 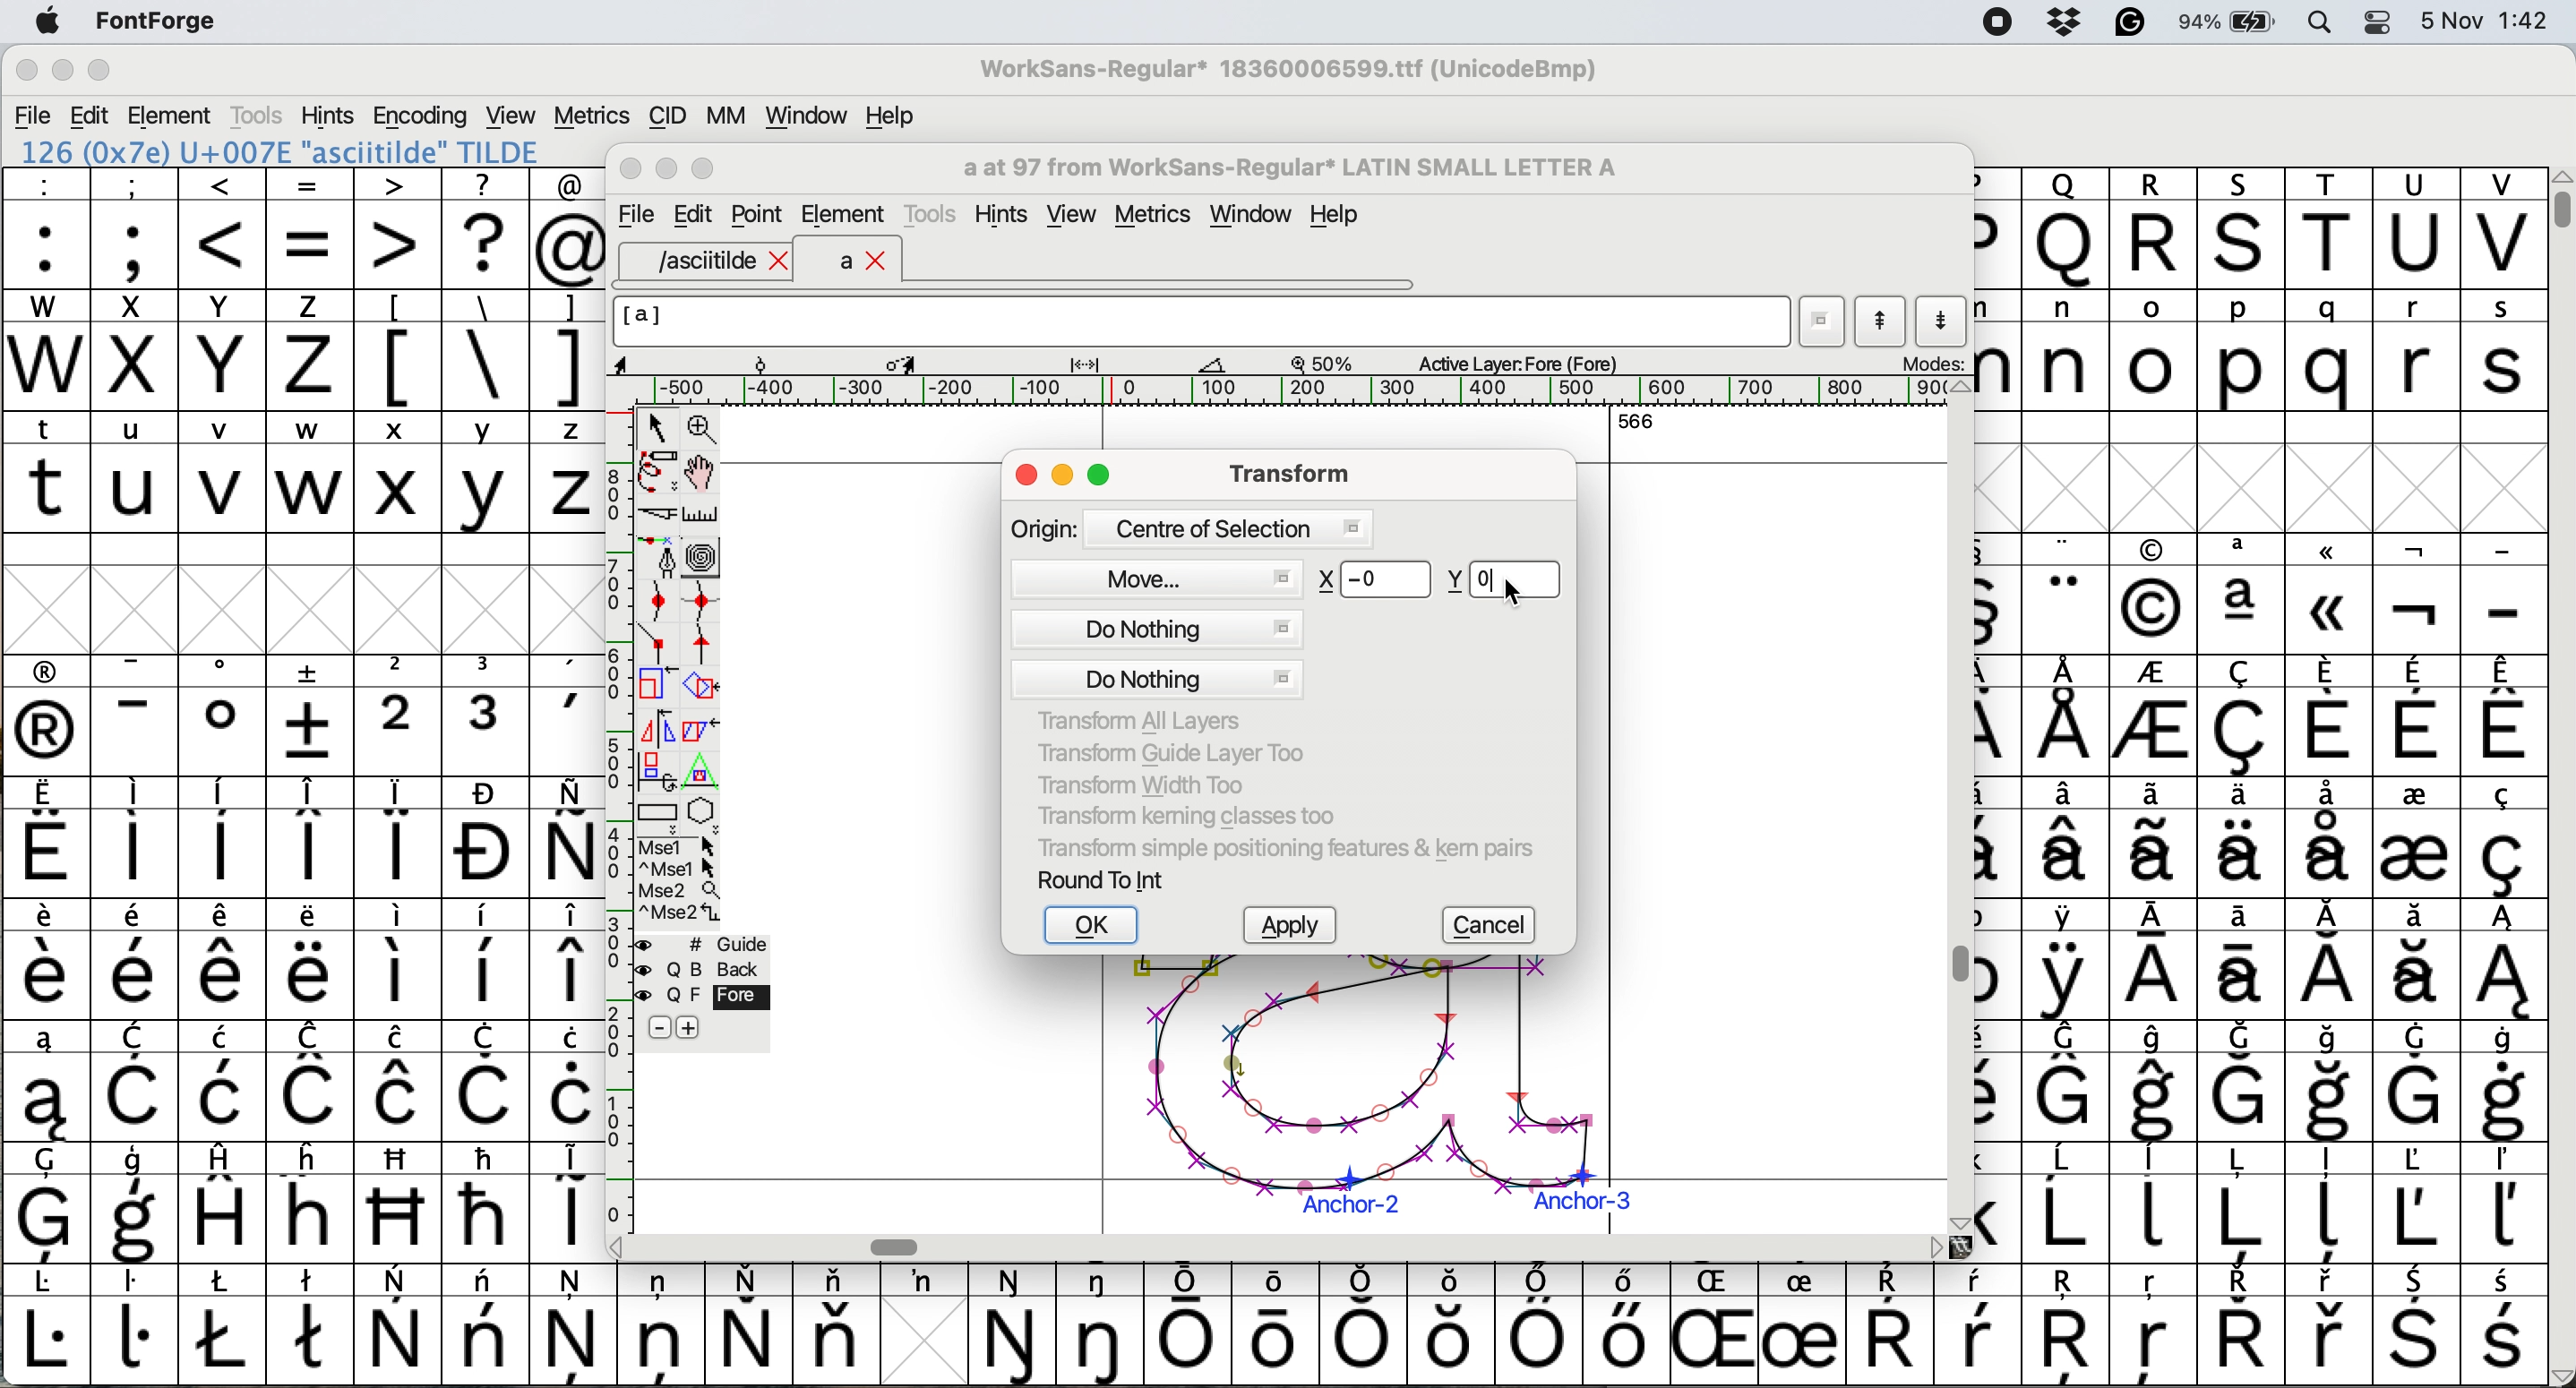 I want to click on mm, so click(x=725, y=115).